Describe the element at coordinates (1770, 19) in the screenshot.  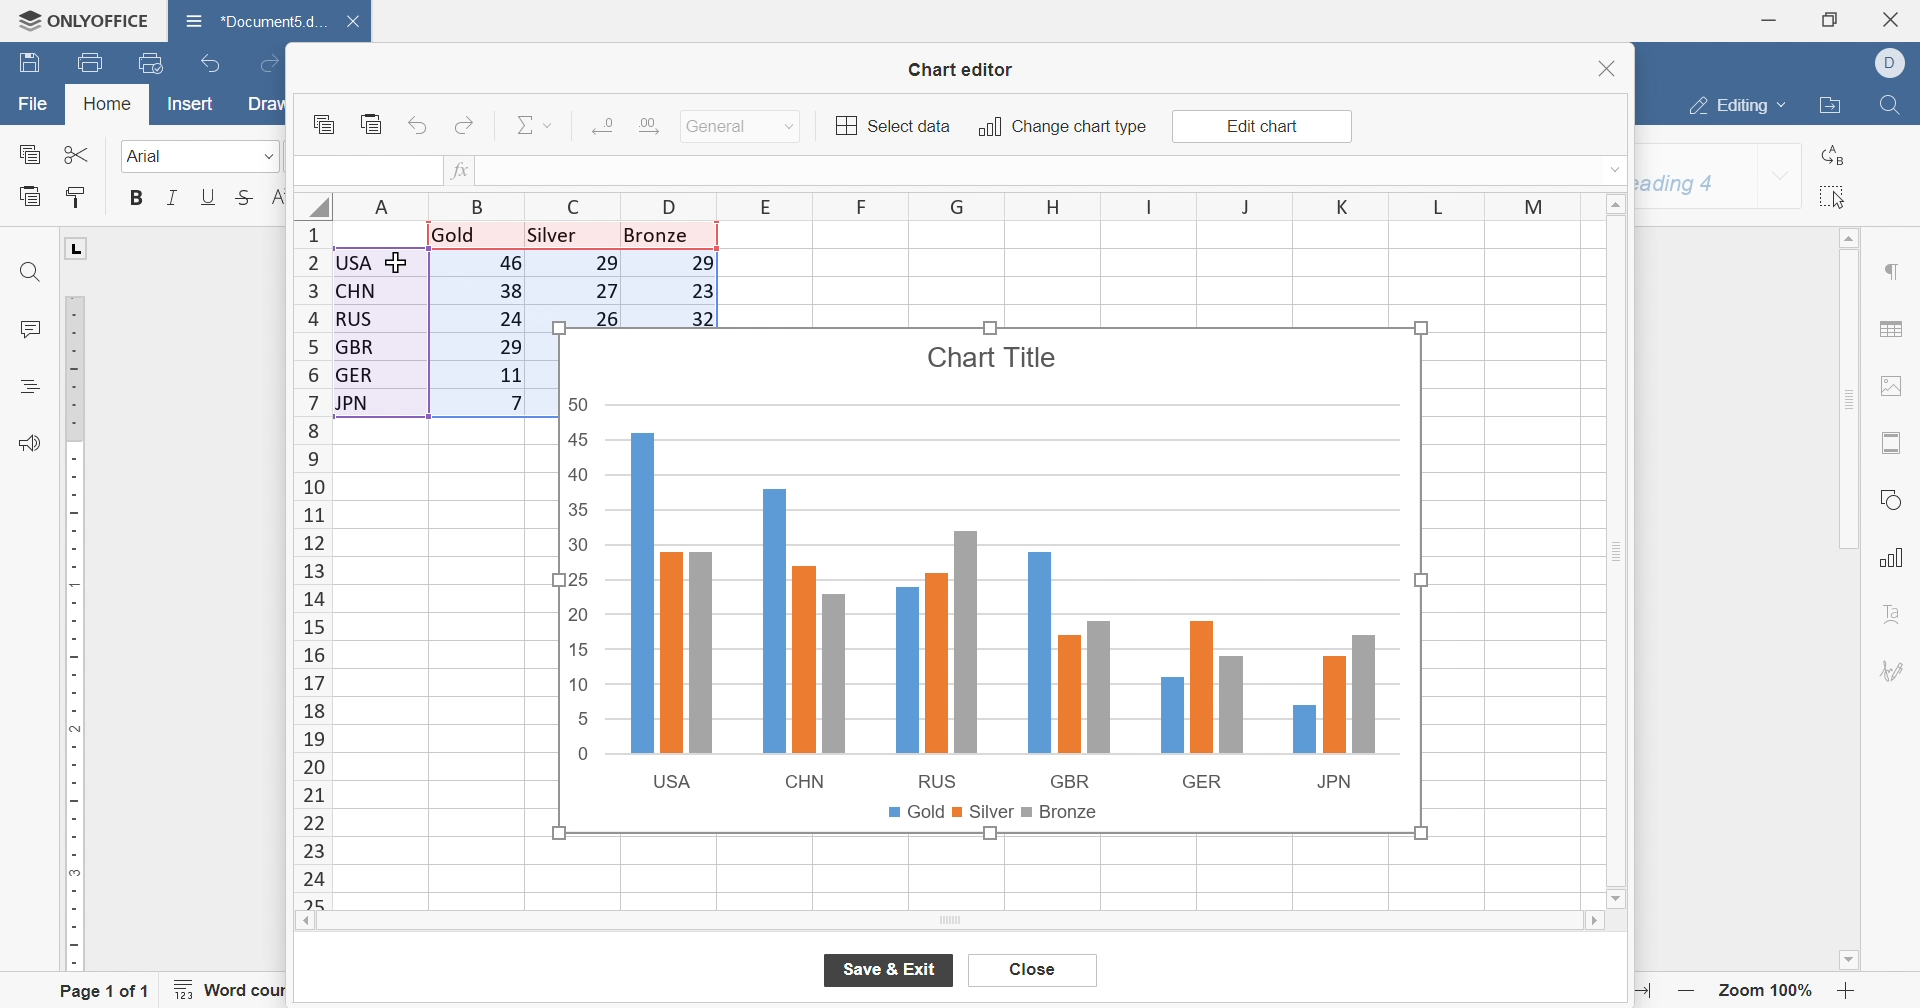
I see `minimize` at that location.